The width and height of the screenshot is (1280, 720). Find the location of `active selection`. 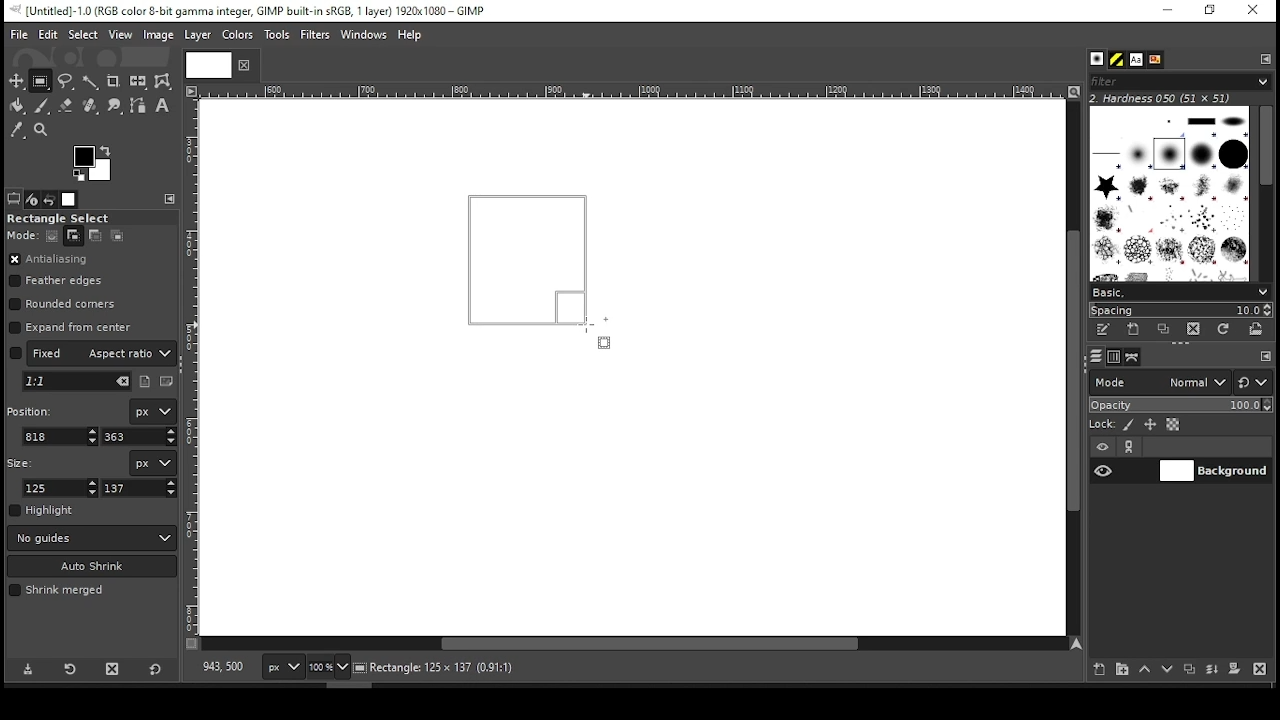

active selection is located at coordinates (540, 272).